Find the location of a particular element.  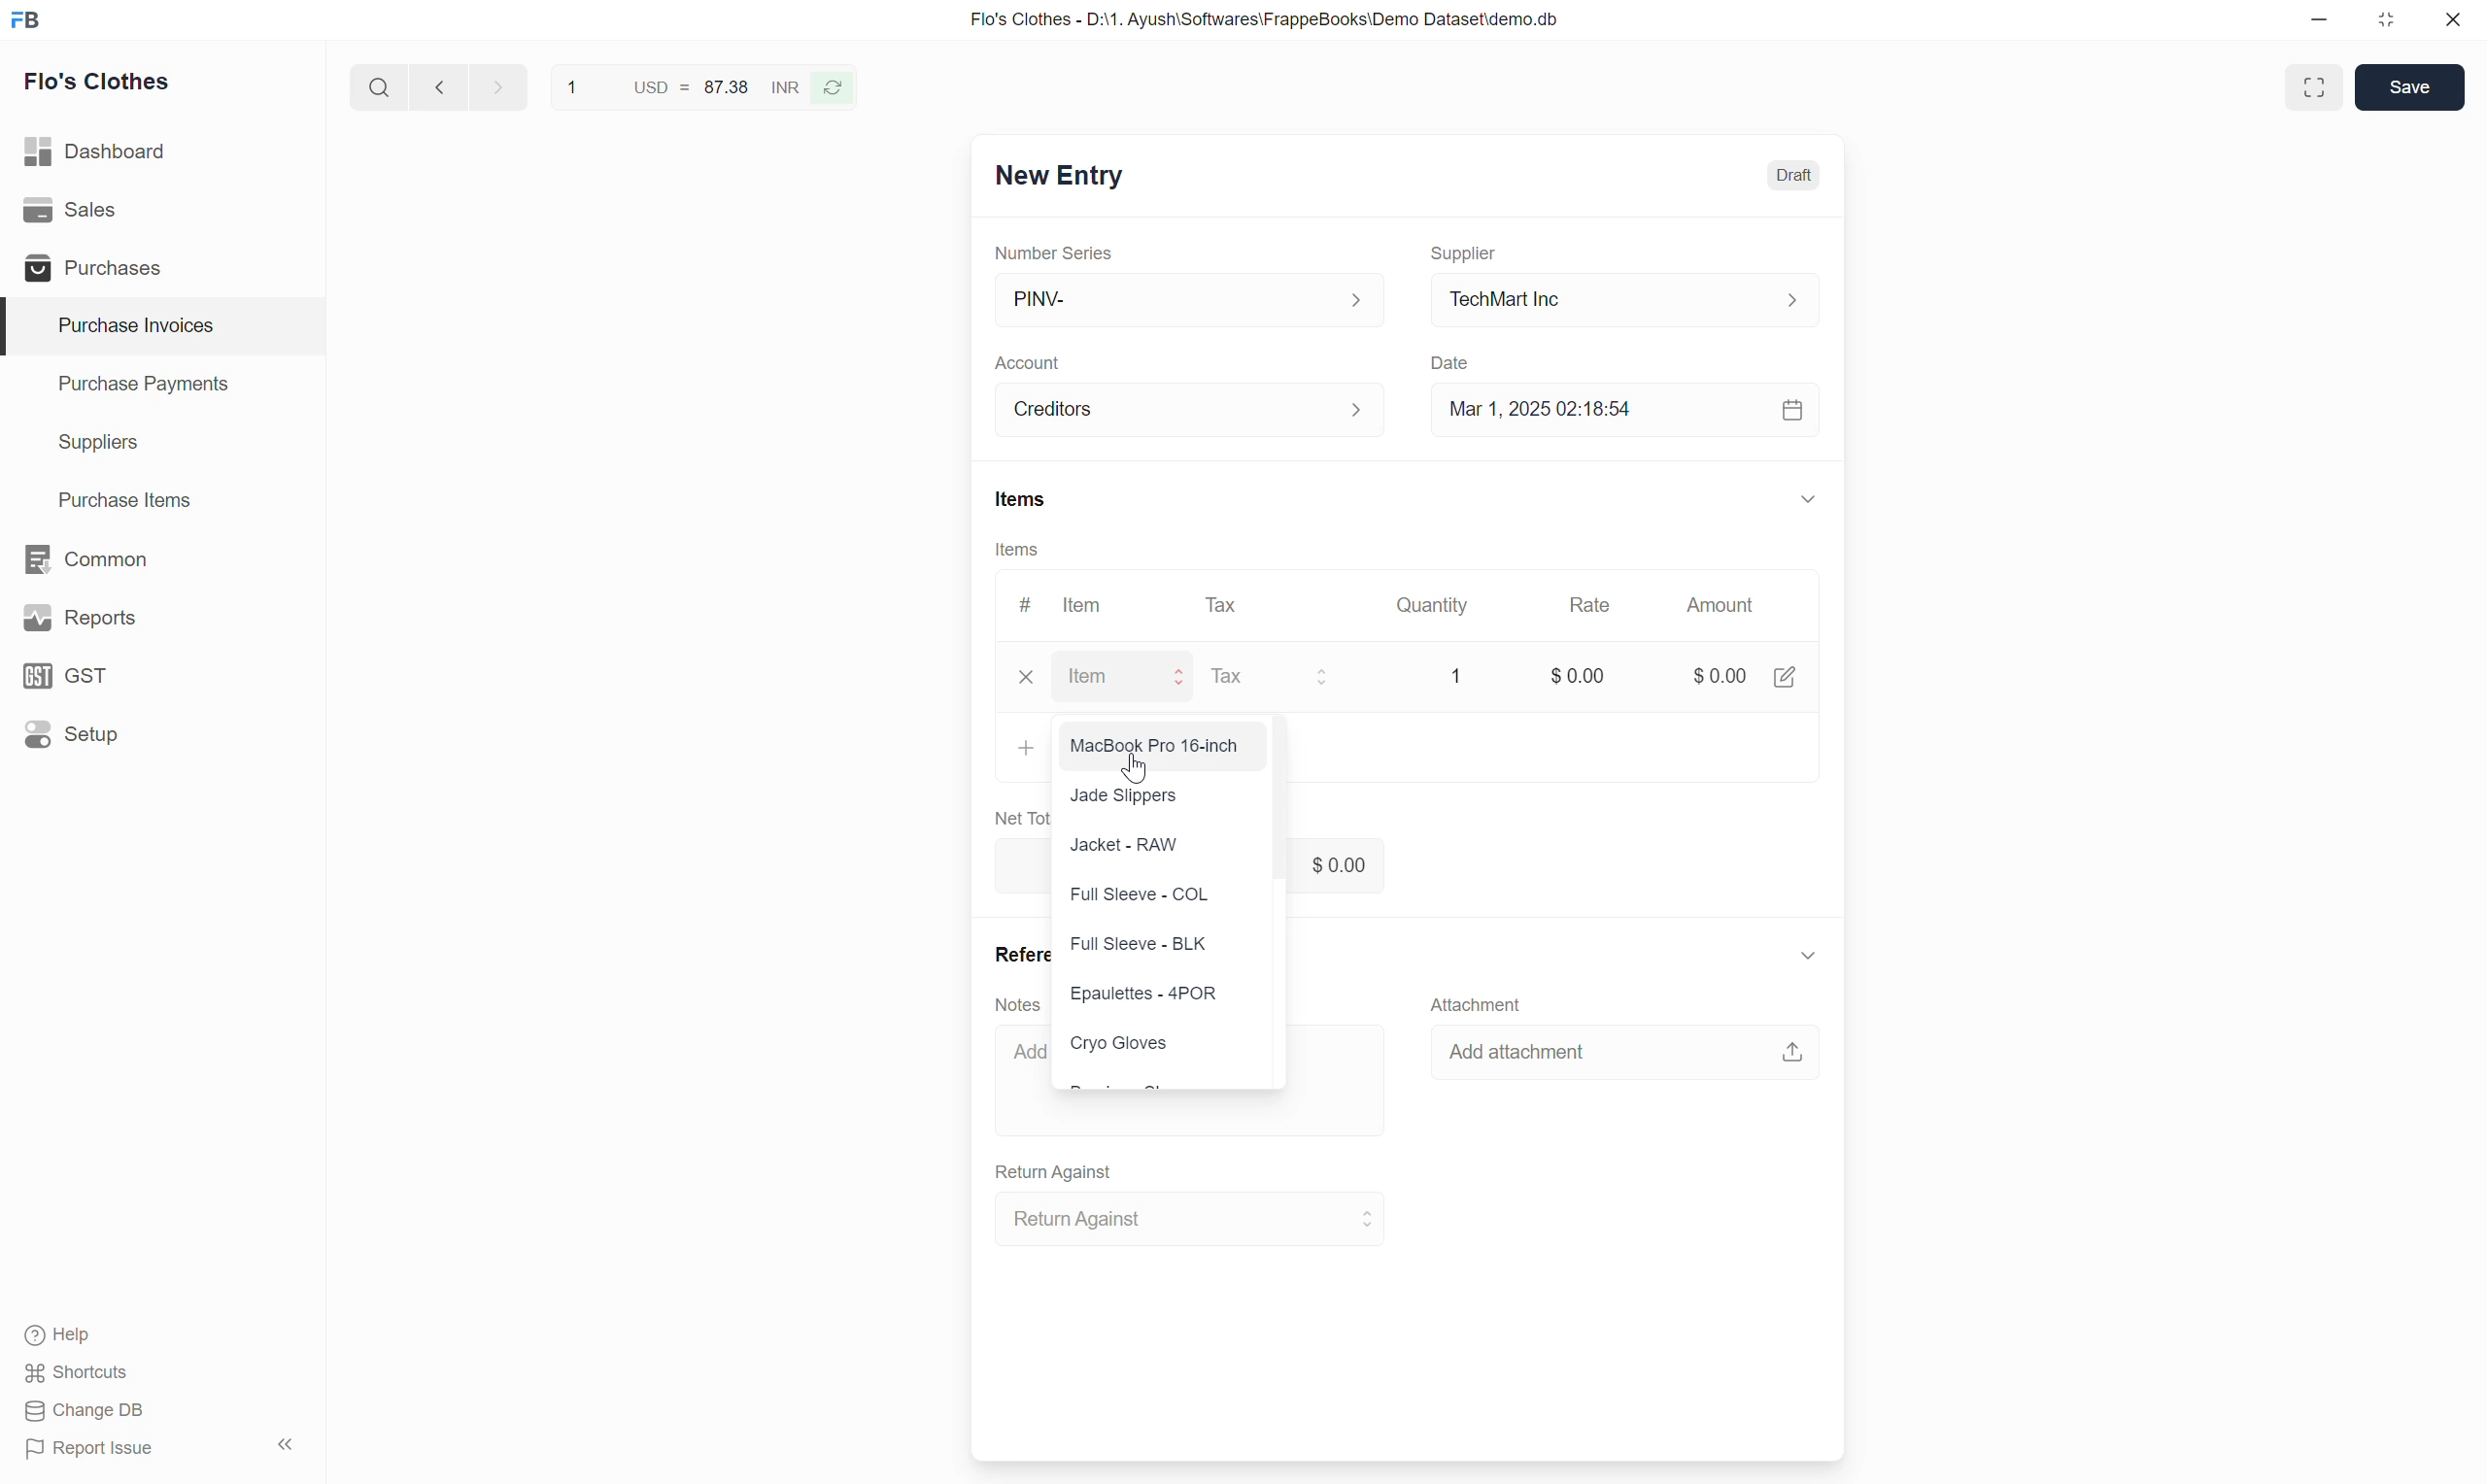

Return Against is located at coordinates (1192, 1219).